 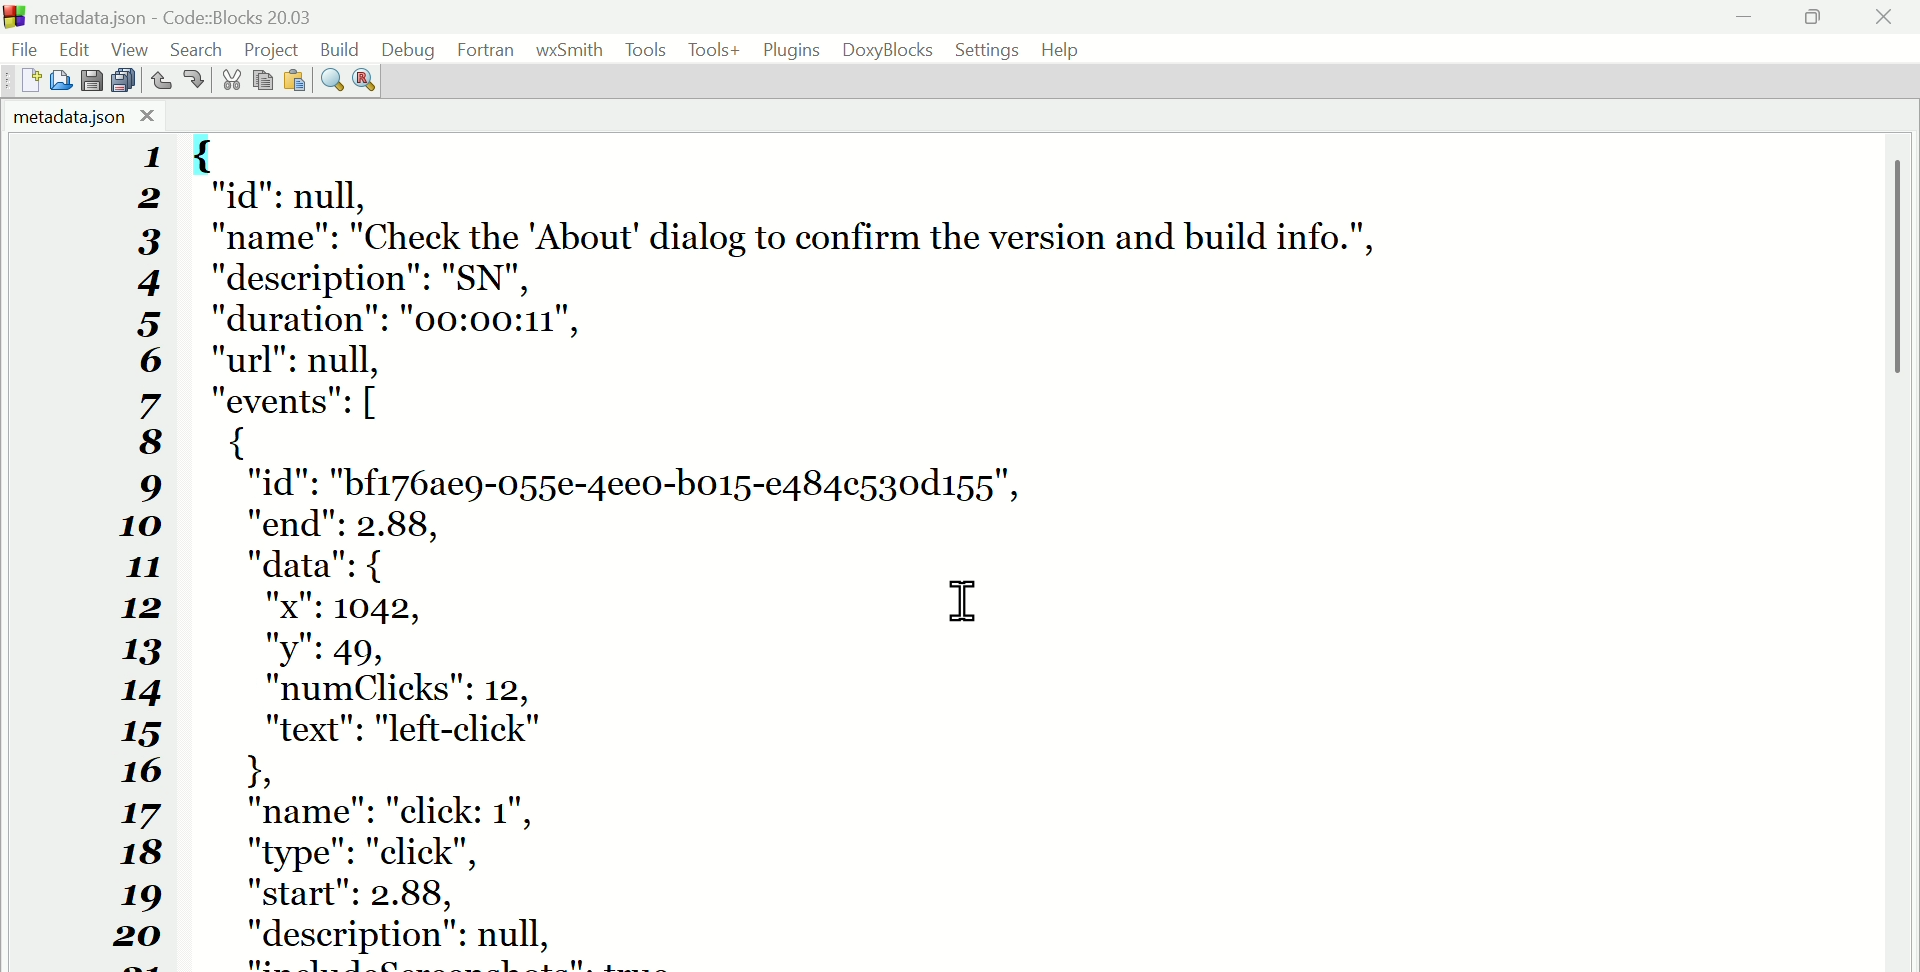 What do you see at coordinates (713, 52) in the screenshot?
I see `Tools` at bounding box center [713, 52].